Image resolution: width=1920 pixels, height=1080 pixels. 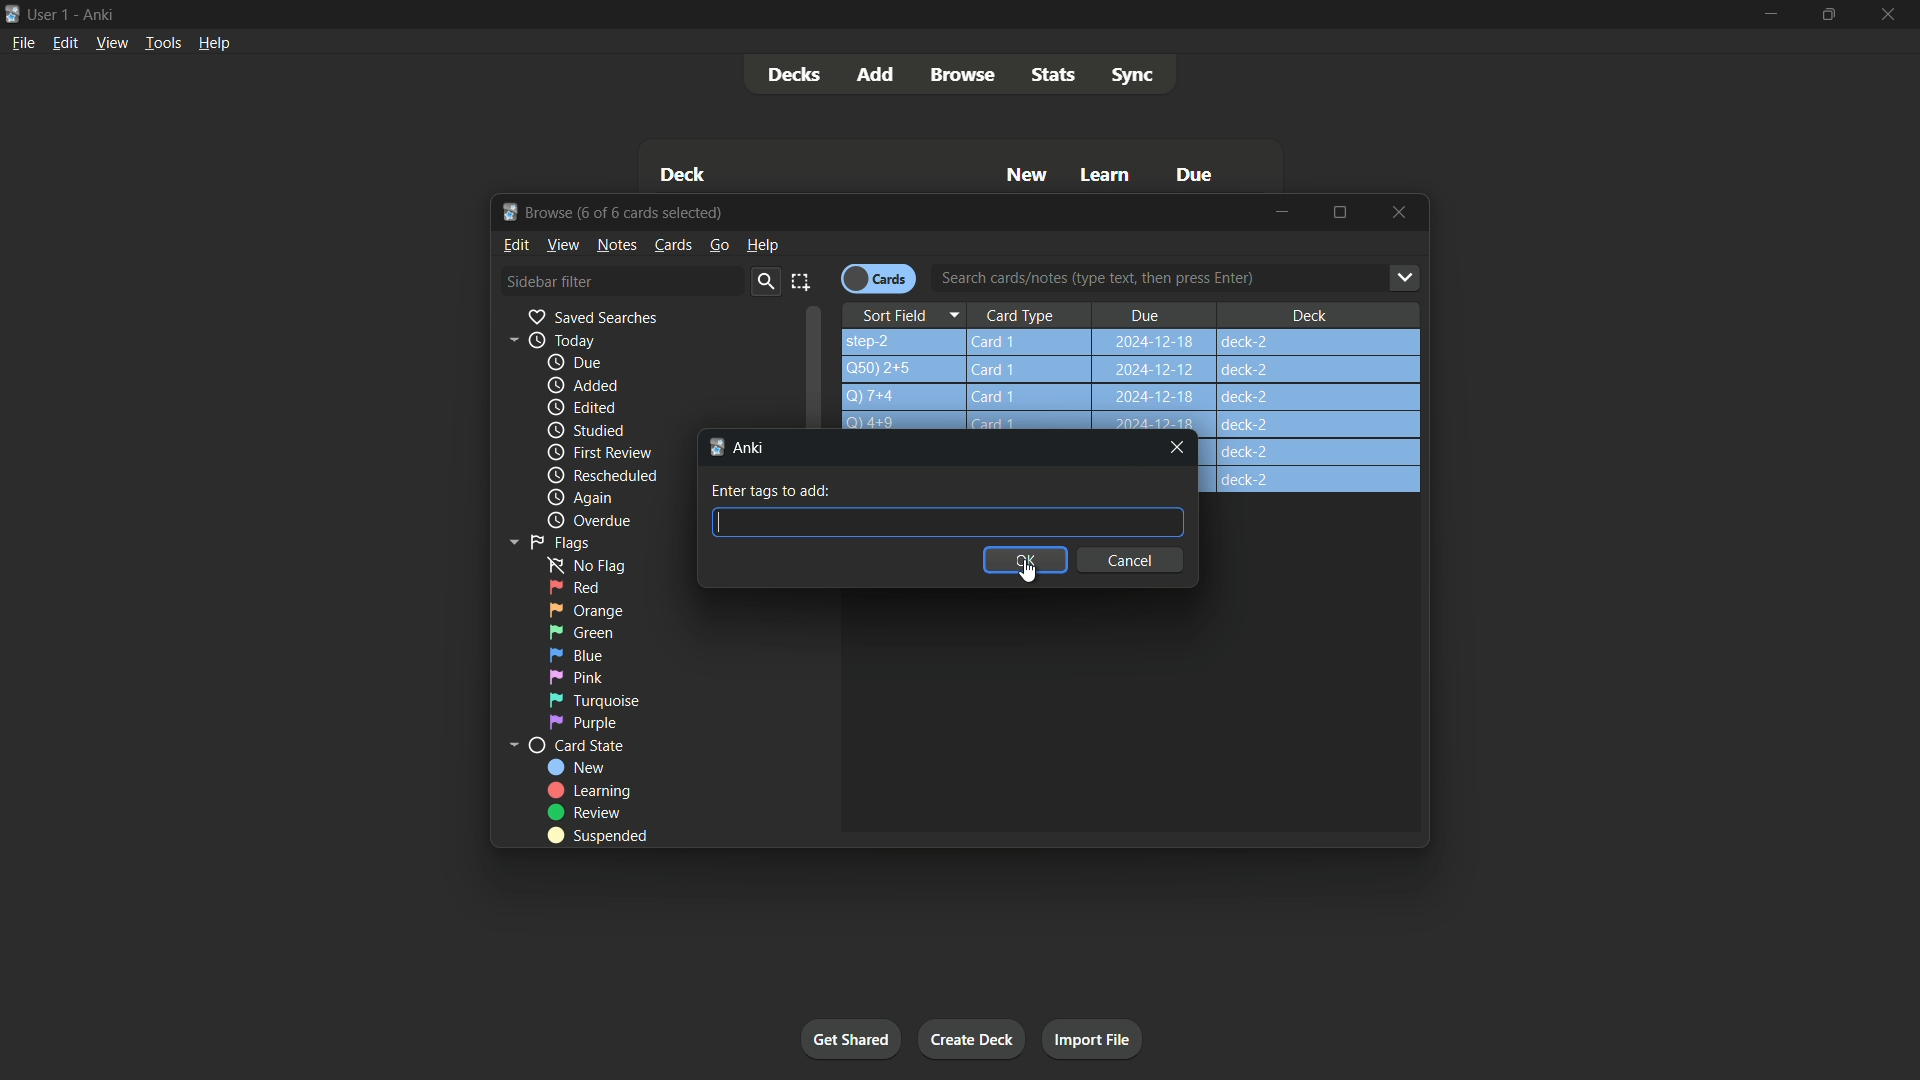 What do you see at coordinates (574, 588) in the screenshot?
I see `red` at bounding box center [574, 588].